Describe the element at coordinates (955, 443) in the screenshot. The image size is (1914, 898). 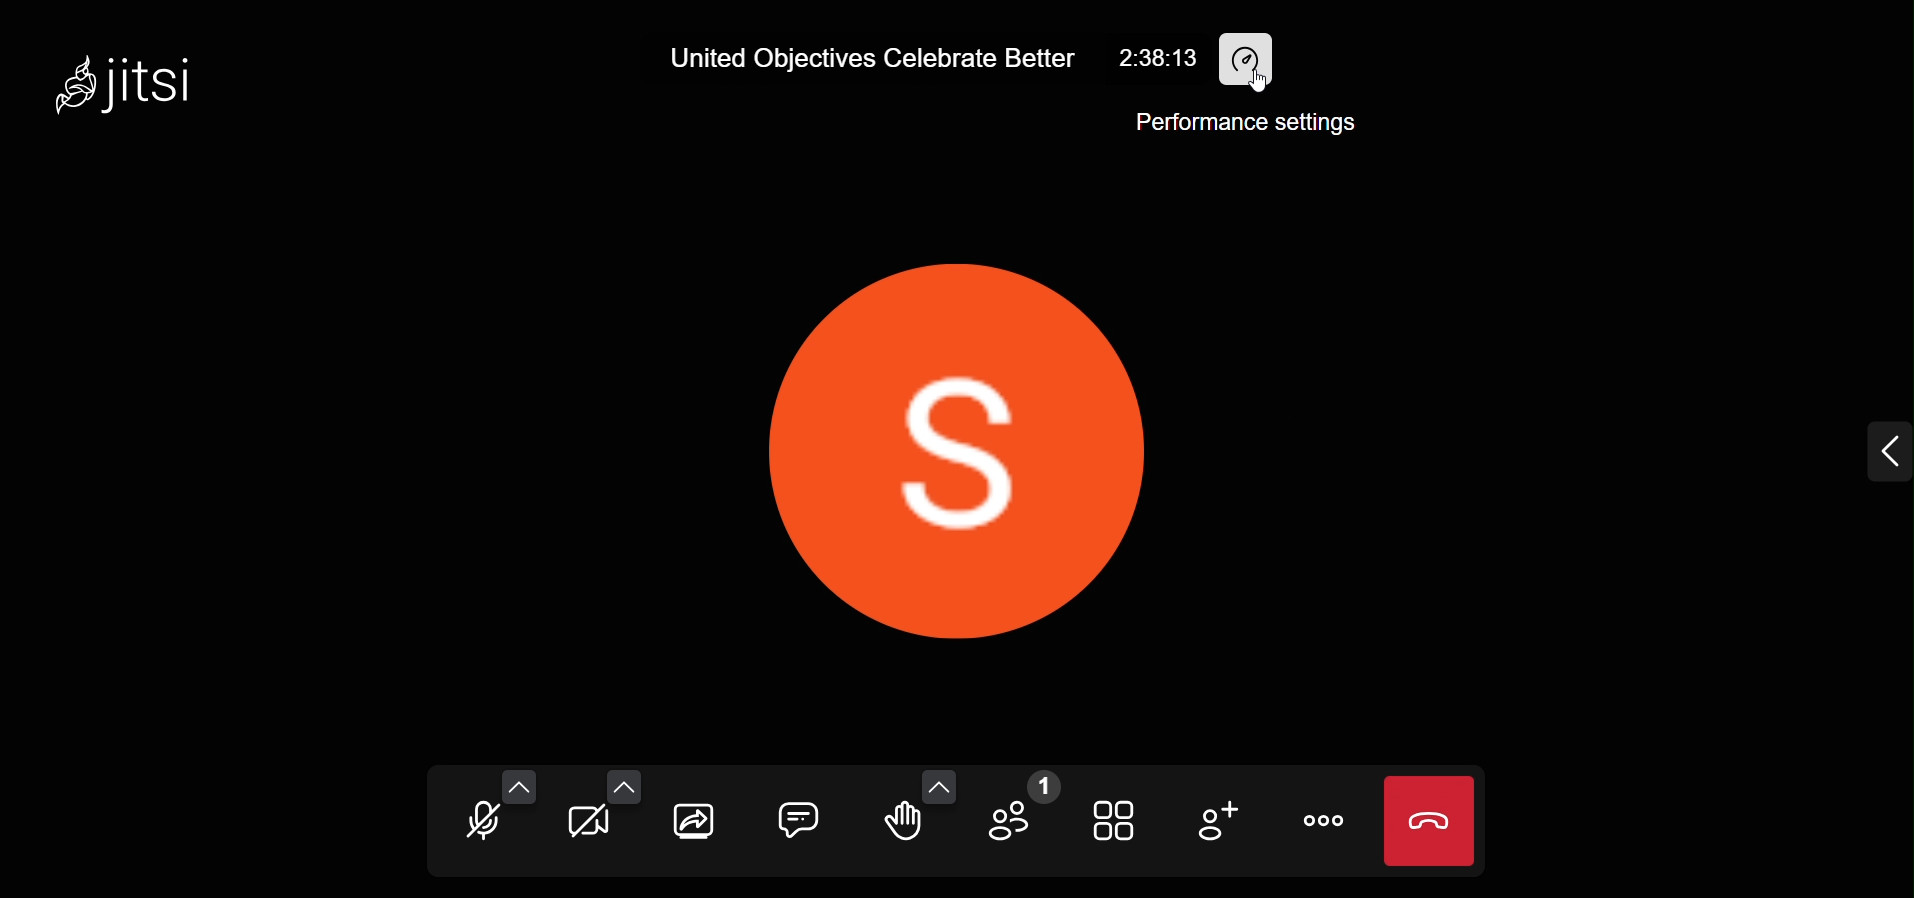
I see `display setting` at that location.